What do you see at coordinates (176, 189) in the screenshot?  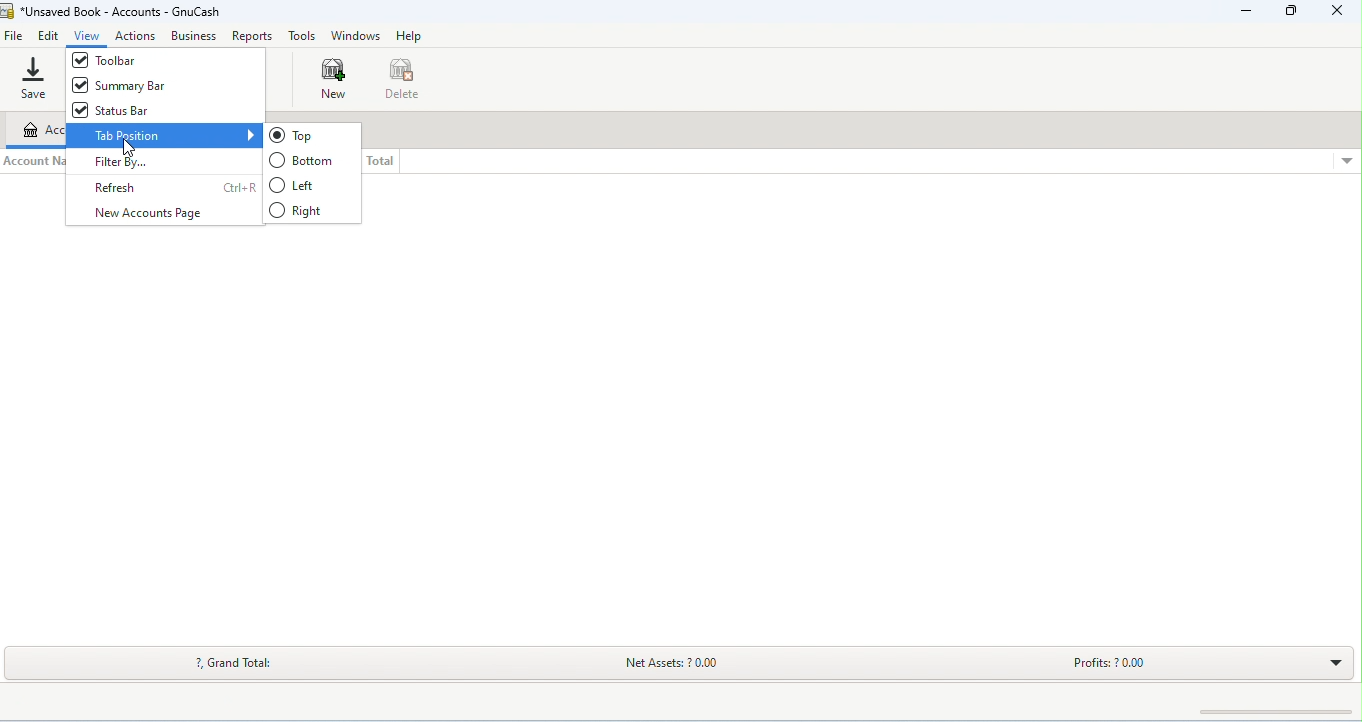 I see `refresh` at bounding box center [176, 189].